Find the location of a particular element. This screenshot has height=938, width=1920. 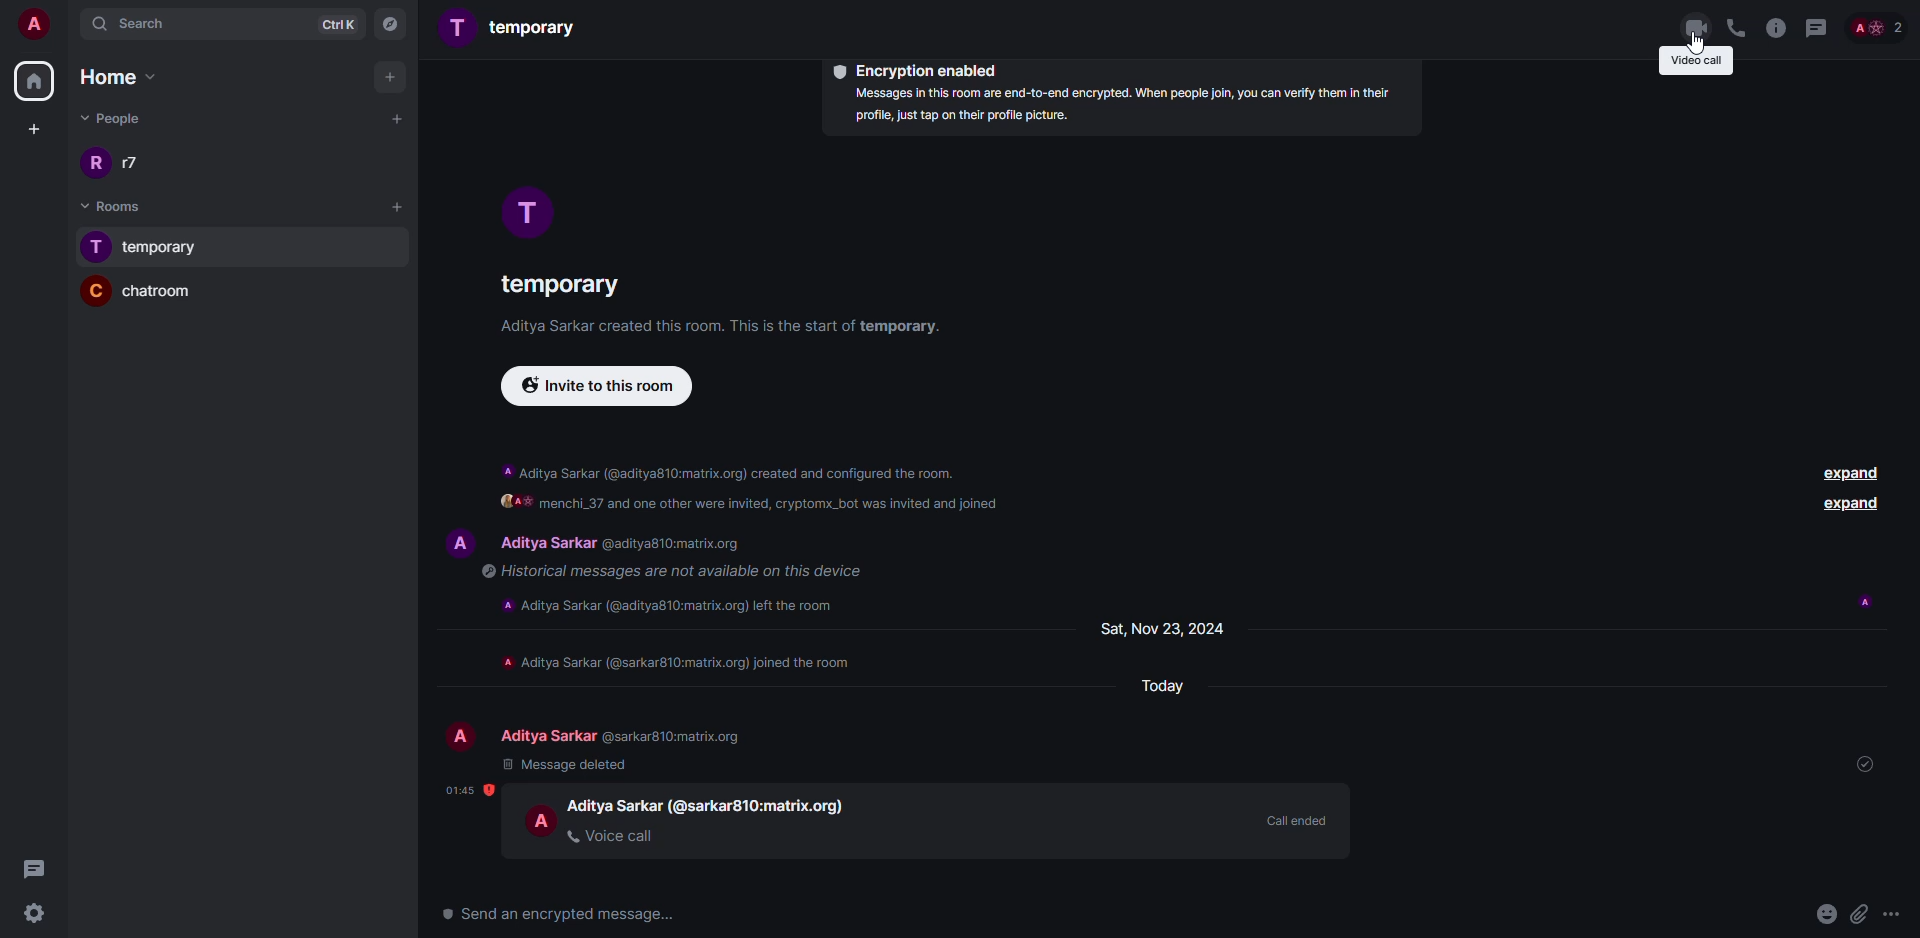

info is located at coordinates (682, 663).